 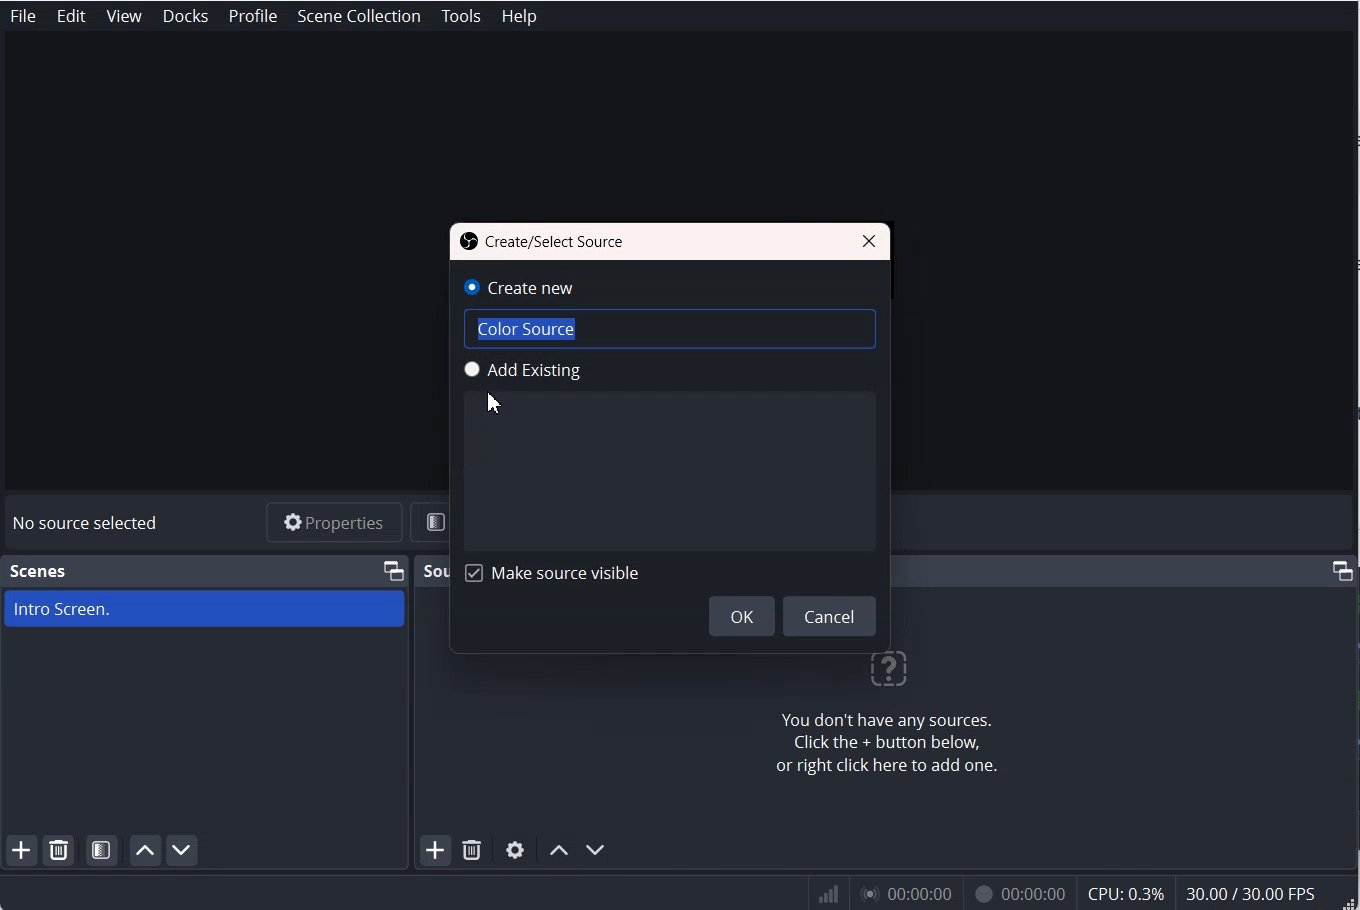 I want to click on WIfi, so click(x=830, y=894).